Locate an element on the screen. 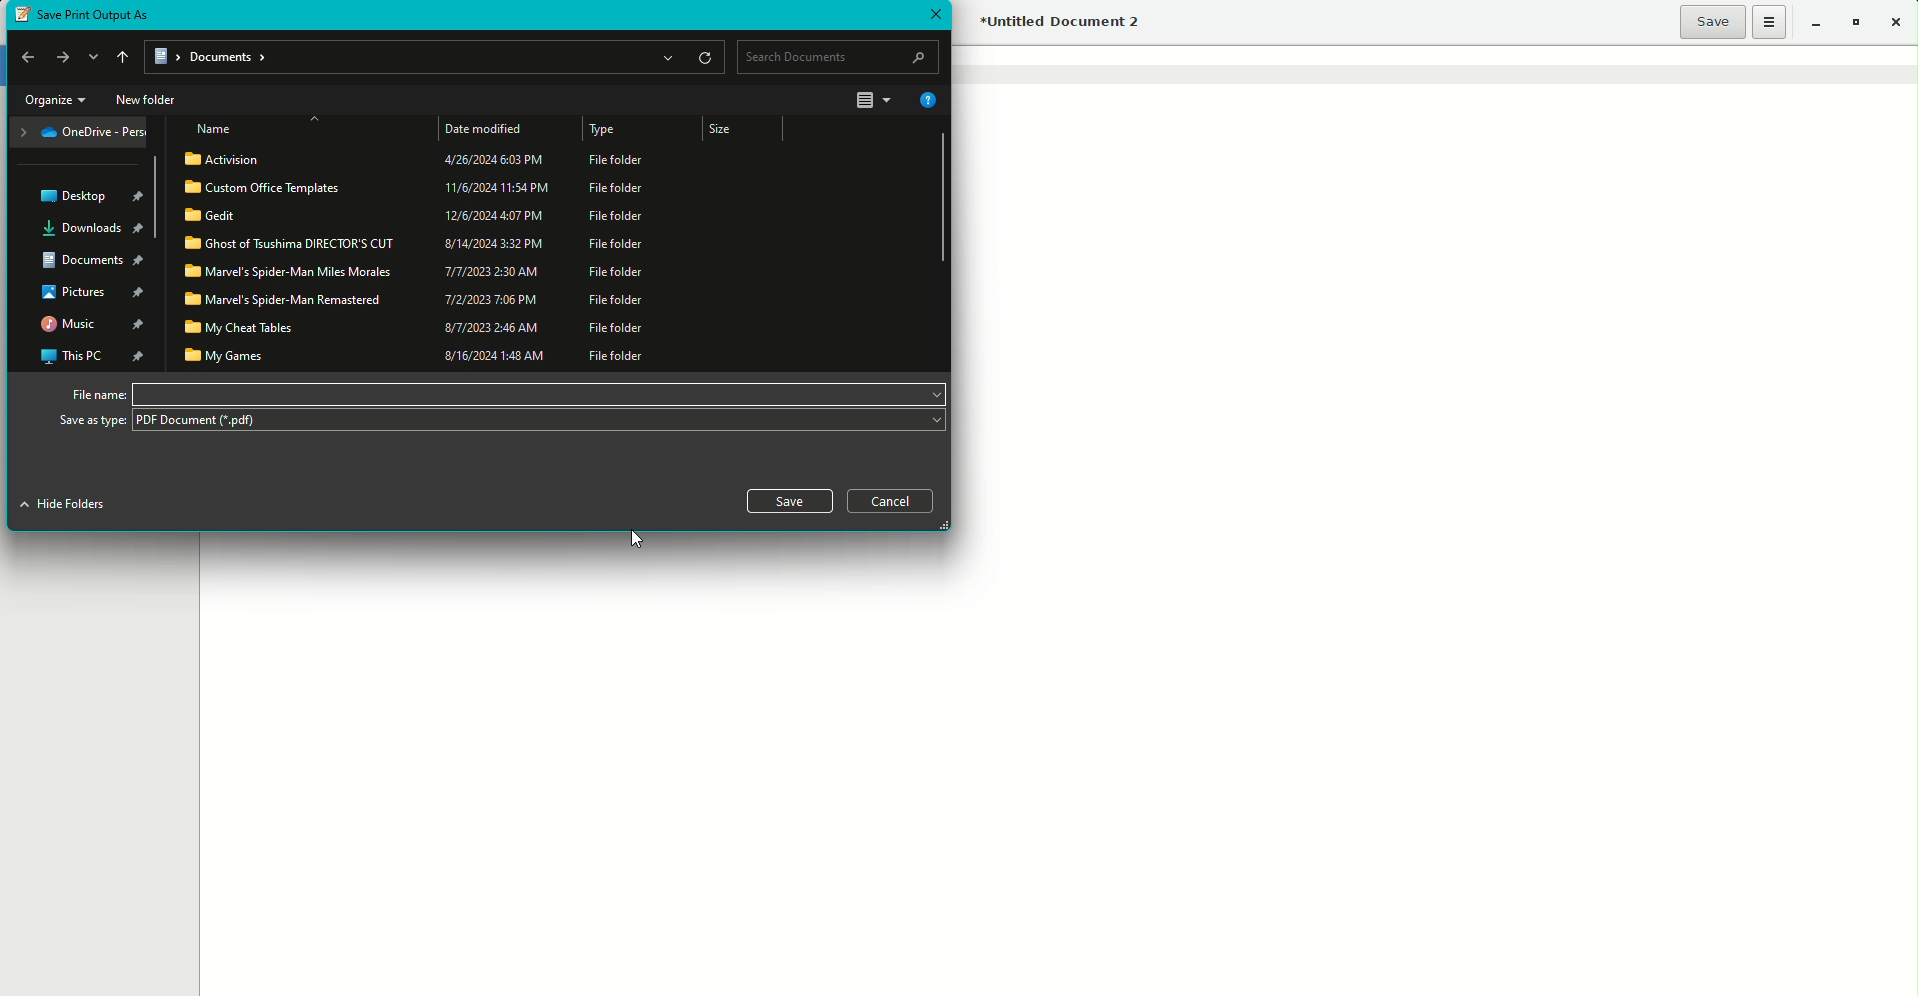 The height and width of the screenshot is (996, 1918). Save print output as is located at coordinates (95, 15).